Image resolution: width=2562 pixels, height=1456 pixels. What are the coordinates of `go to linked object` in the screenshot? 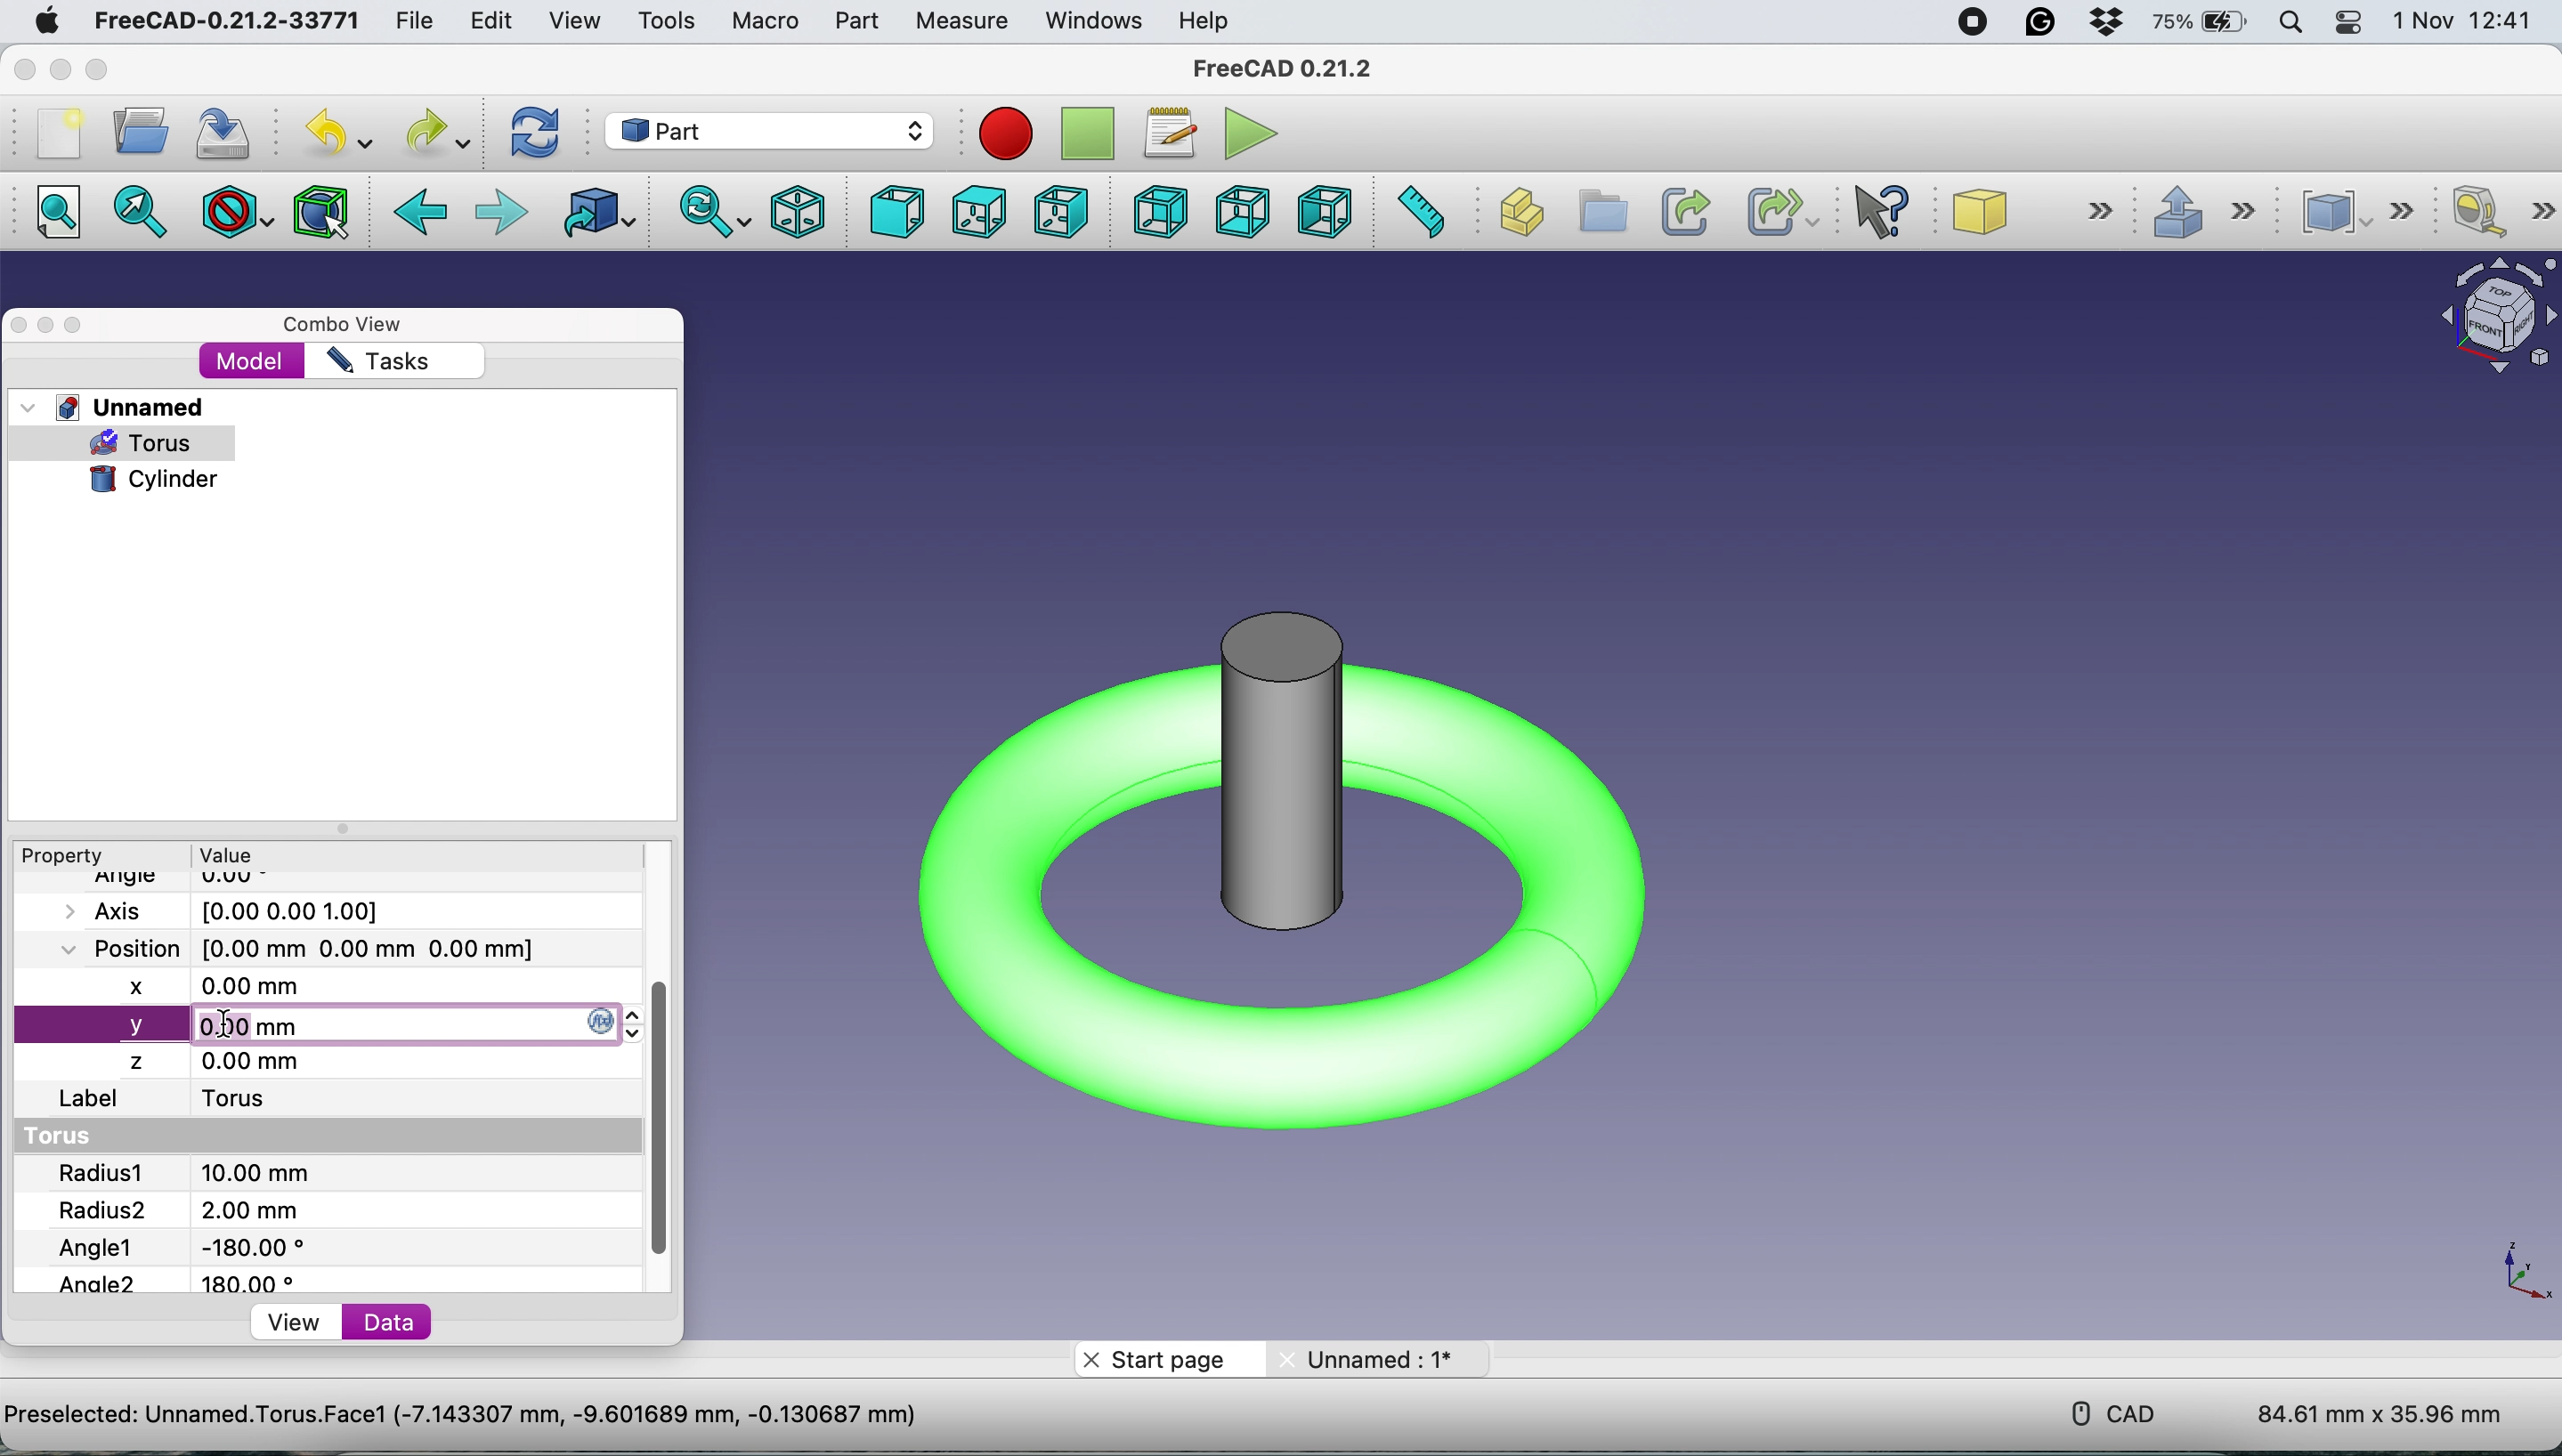 It's located at (603, 219).